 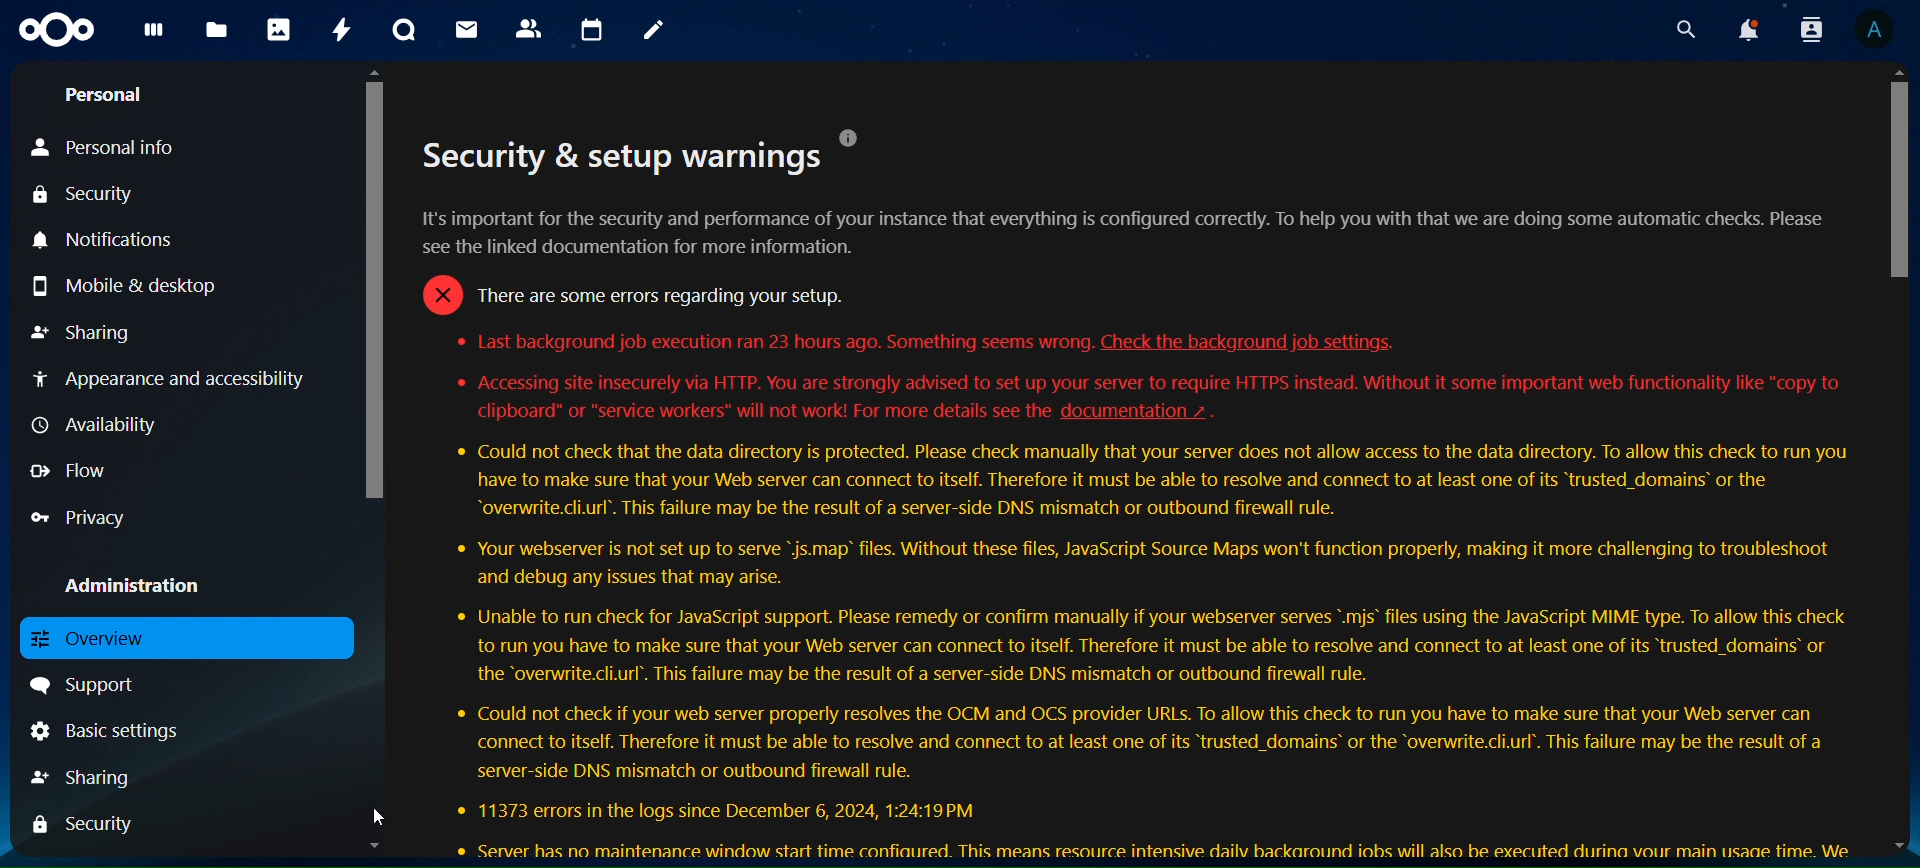 I want to click on View Profile, so click(x=1878, y=31).